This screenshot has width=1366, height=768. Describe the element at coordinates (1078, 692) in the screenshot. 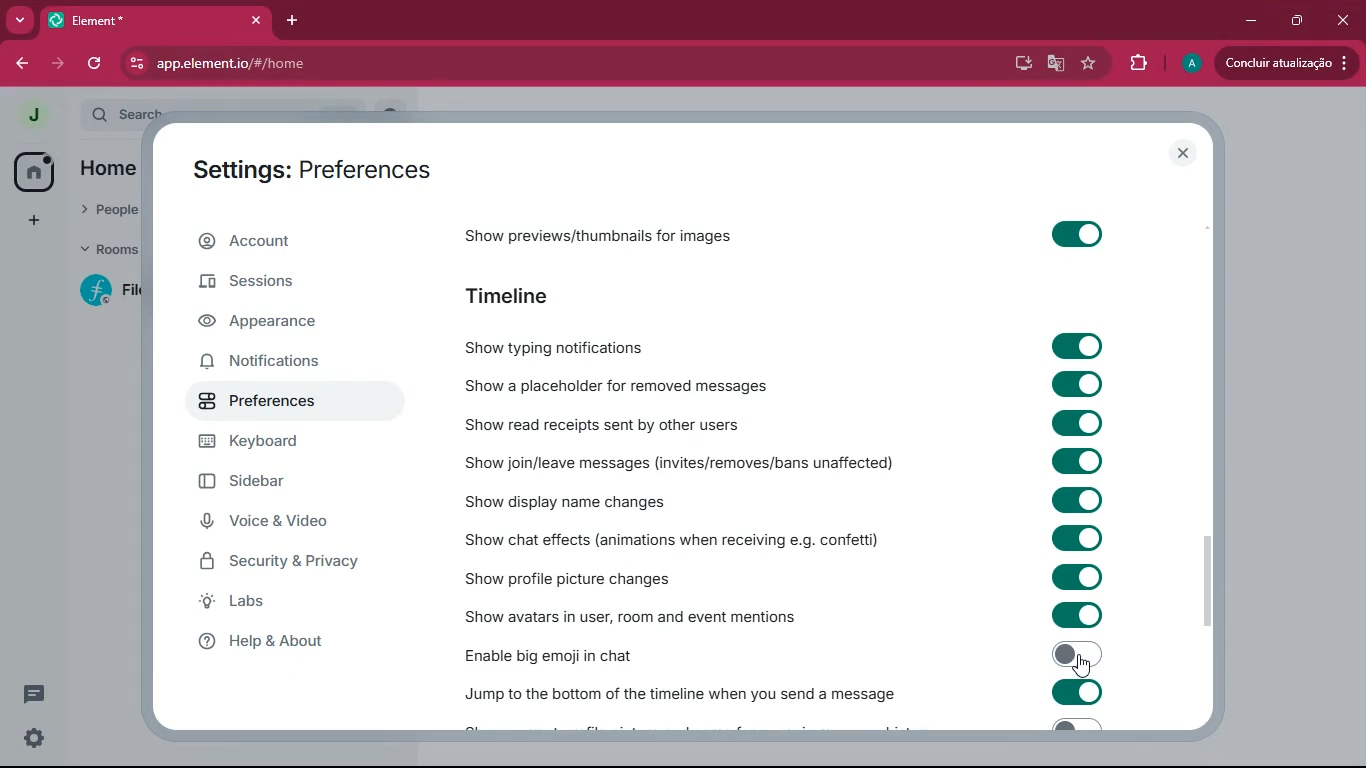

I see `toggle on ` at that location.